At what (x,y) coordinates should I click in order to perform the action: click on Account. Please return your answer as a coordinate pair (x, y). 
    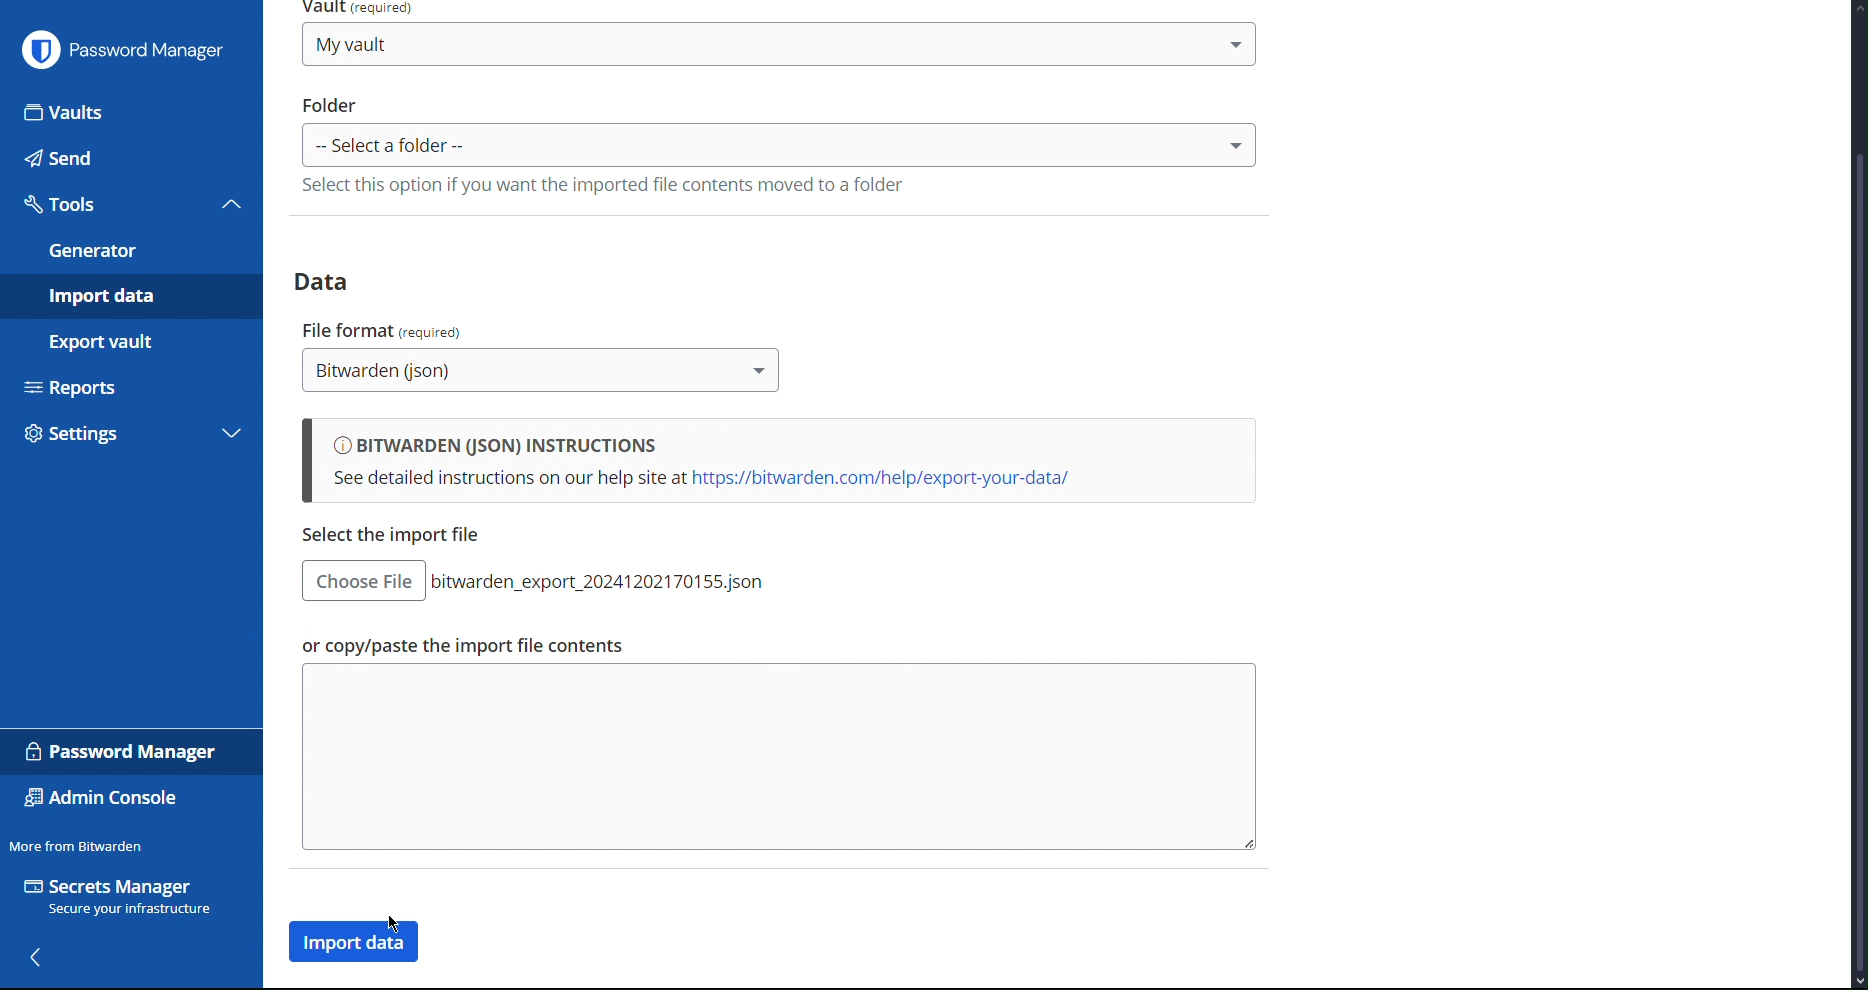
    Looking at the image, I should click on (1796, 47).